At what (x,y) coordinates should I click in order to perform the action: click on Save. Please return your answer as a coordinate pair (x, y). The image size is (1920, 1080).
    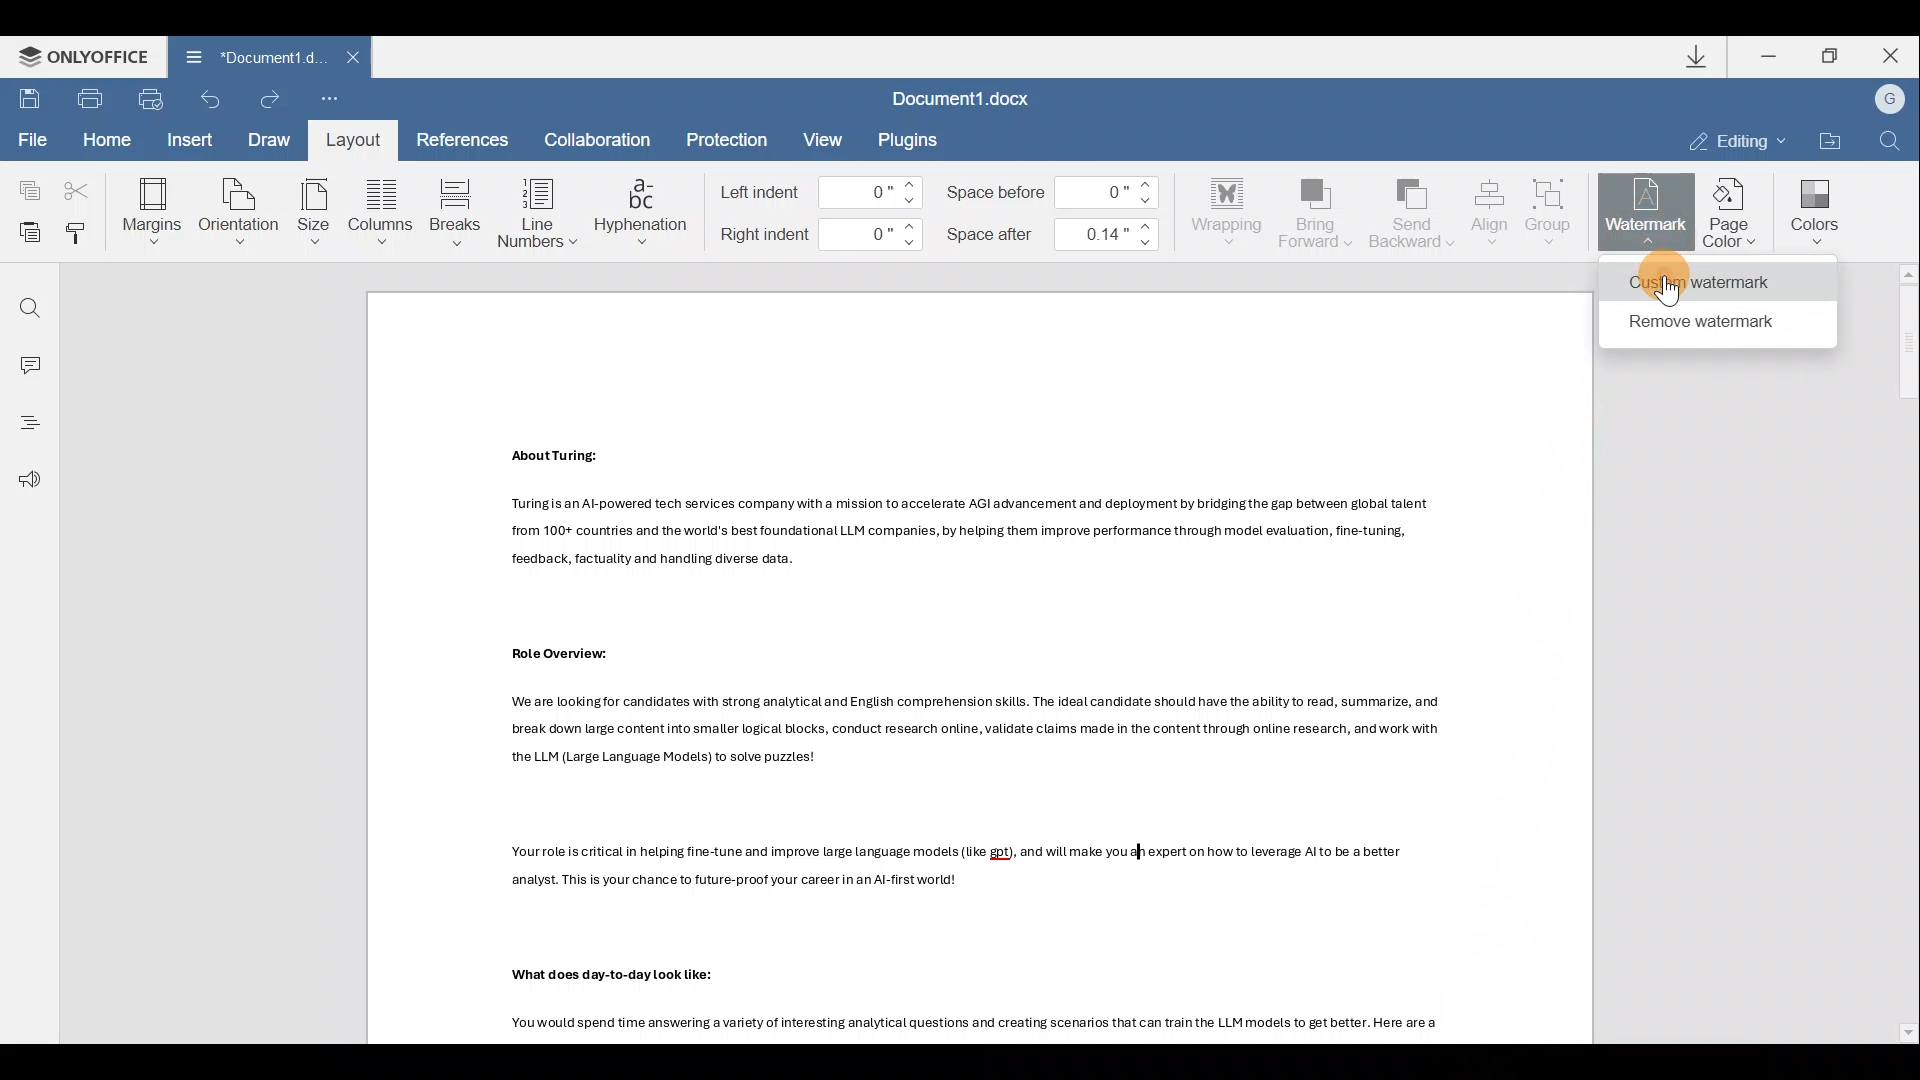
    Looking at the image, I should click on (26, 100).